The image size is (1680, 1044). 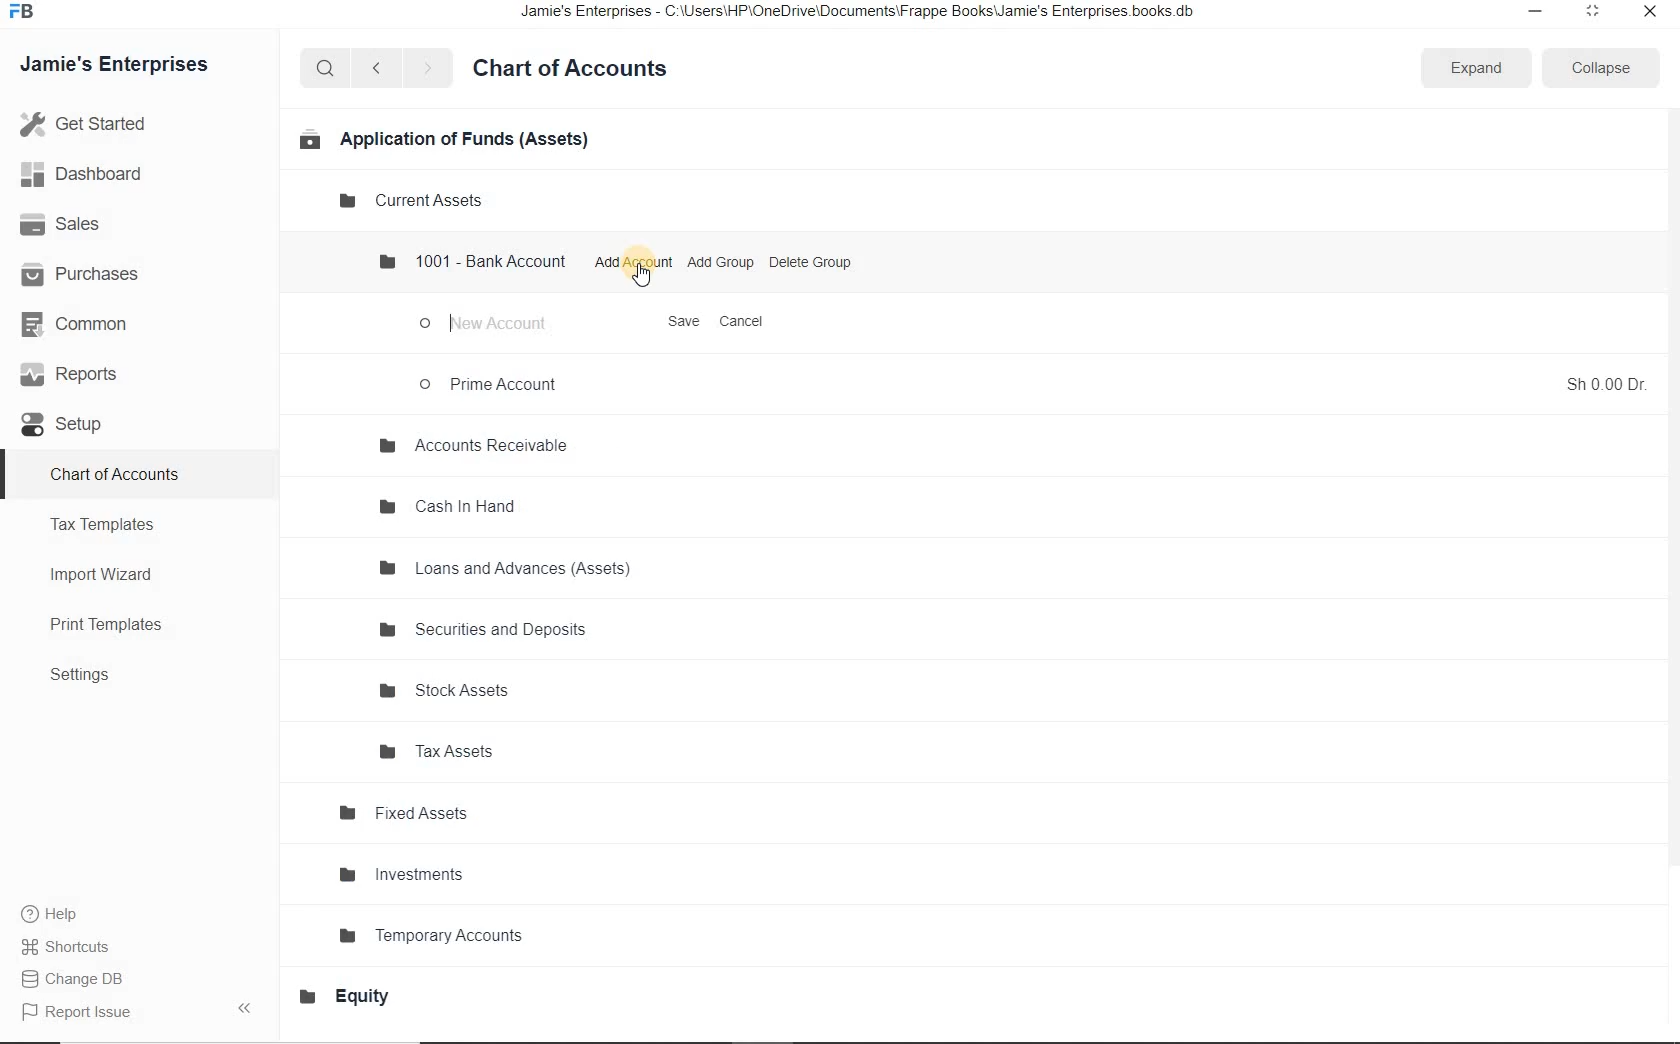 I want to click on Settings, so click(x=89, y=676).